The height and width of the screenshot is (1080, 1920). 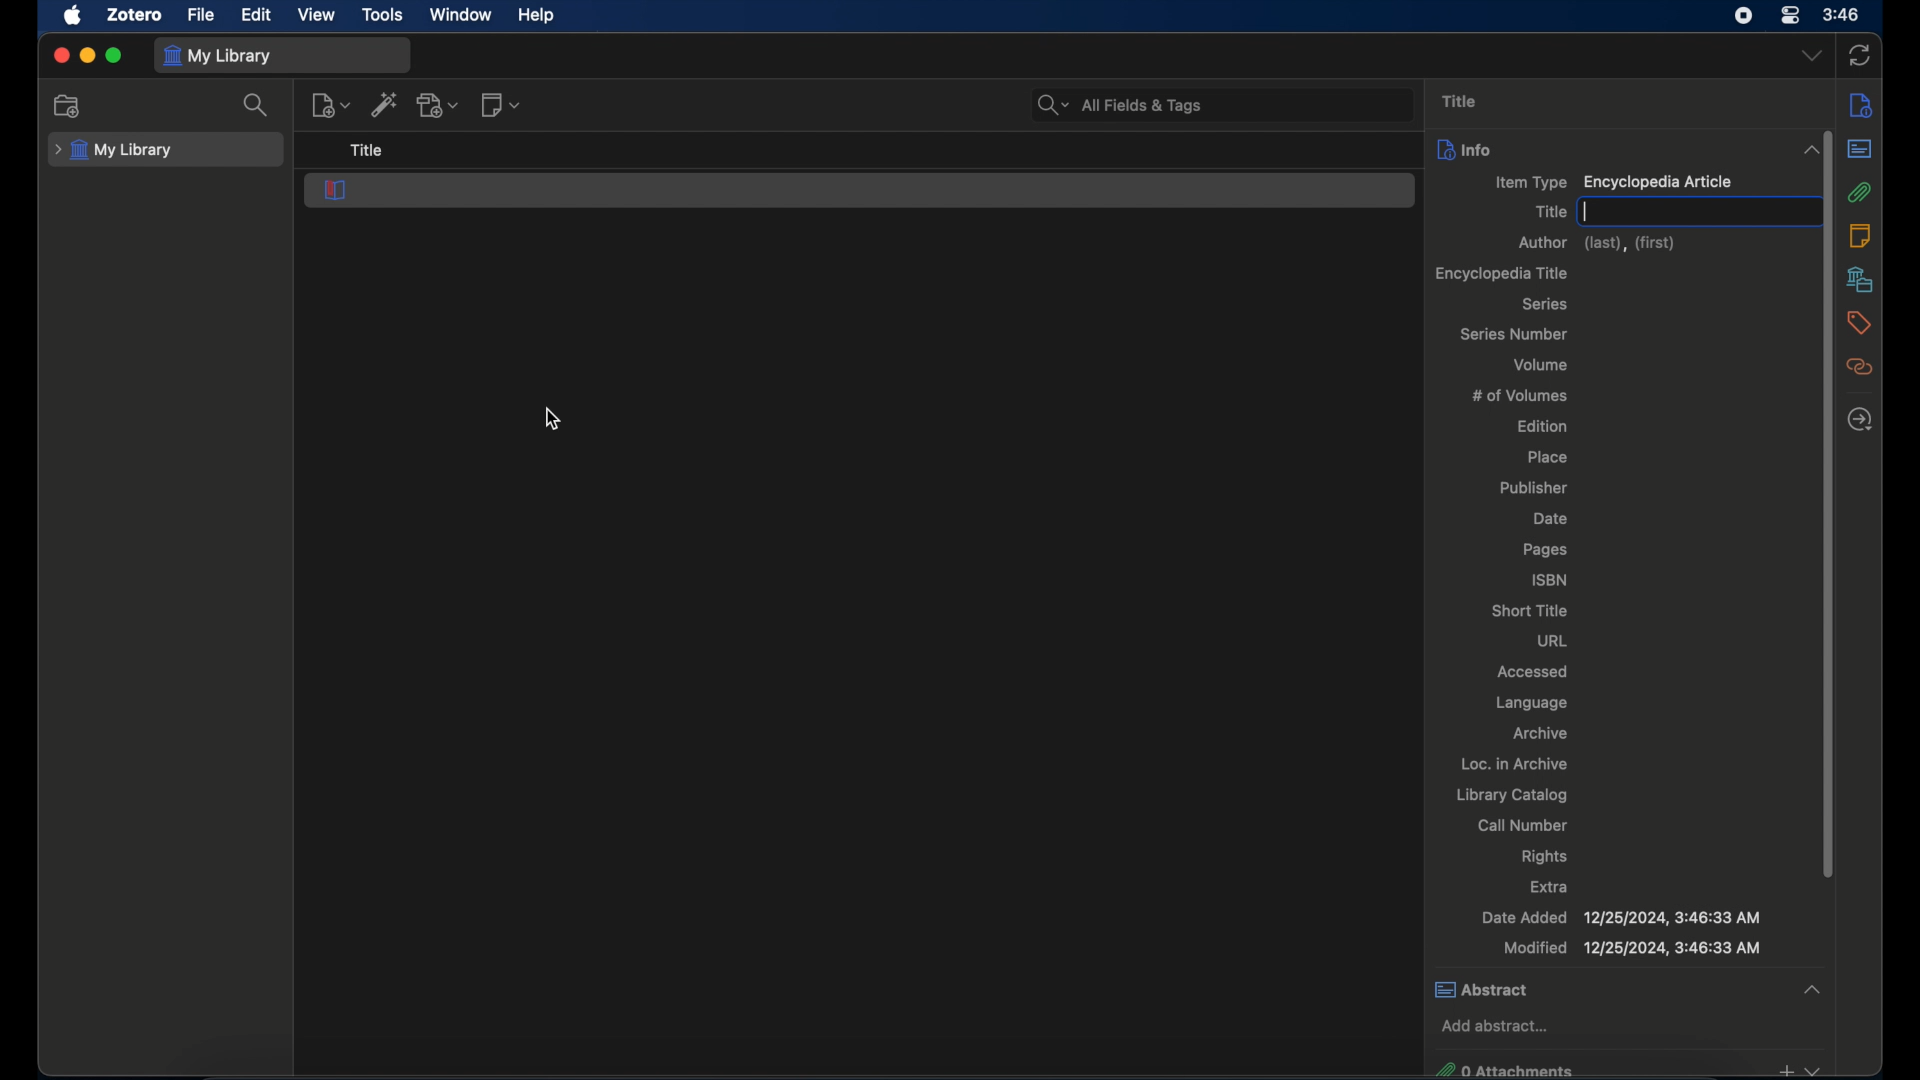 What do you see at coordinates (1520, 394) in the screenshot?
I see `no of volumes` at bounding box center [1520, 394].